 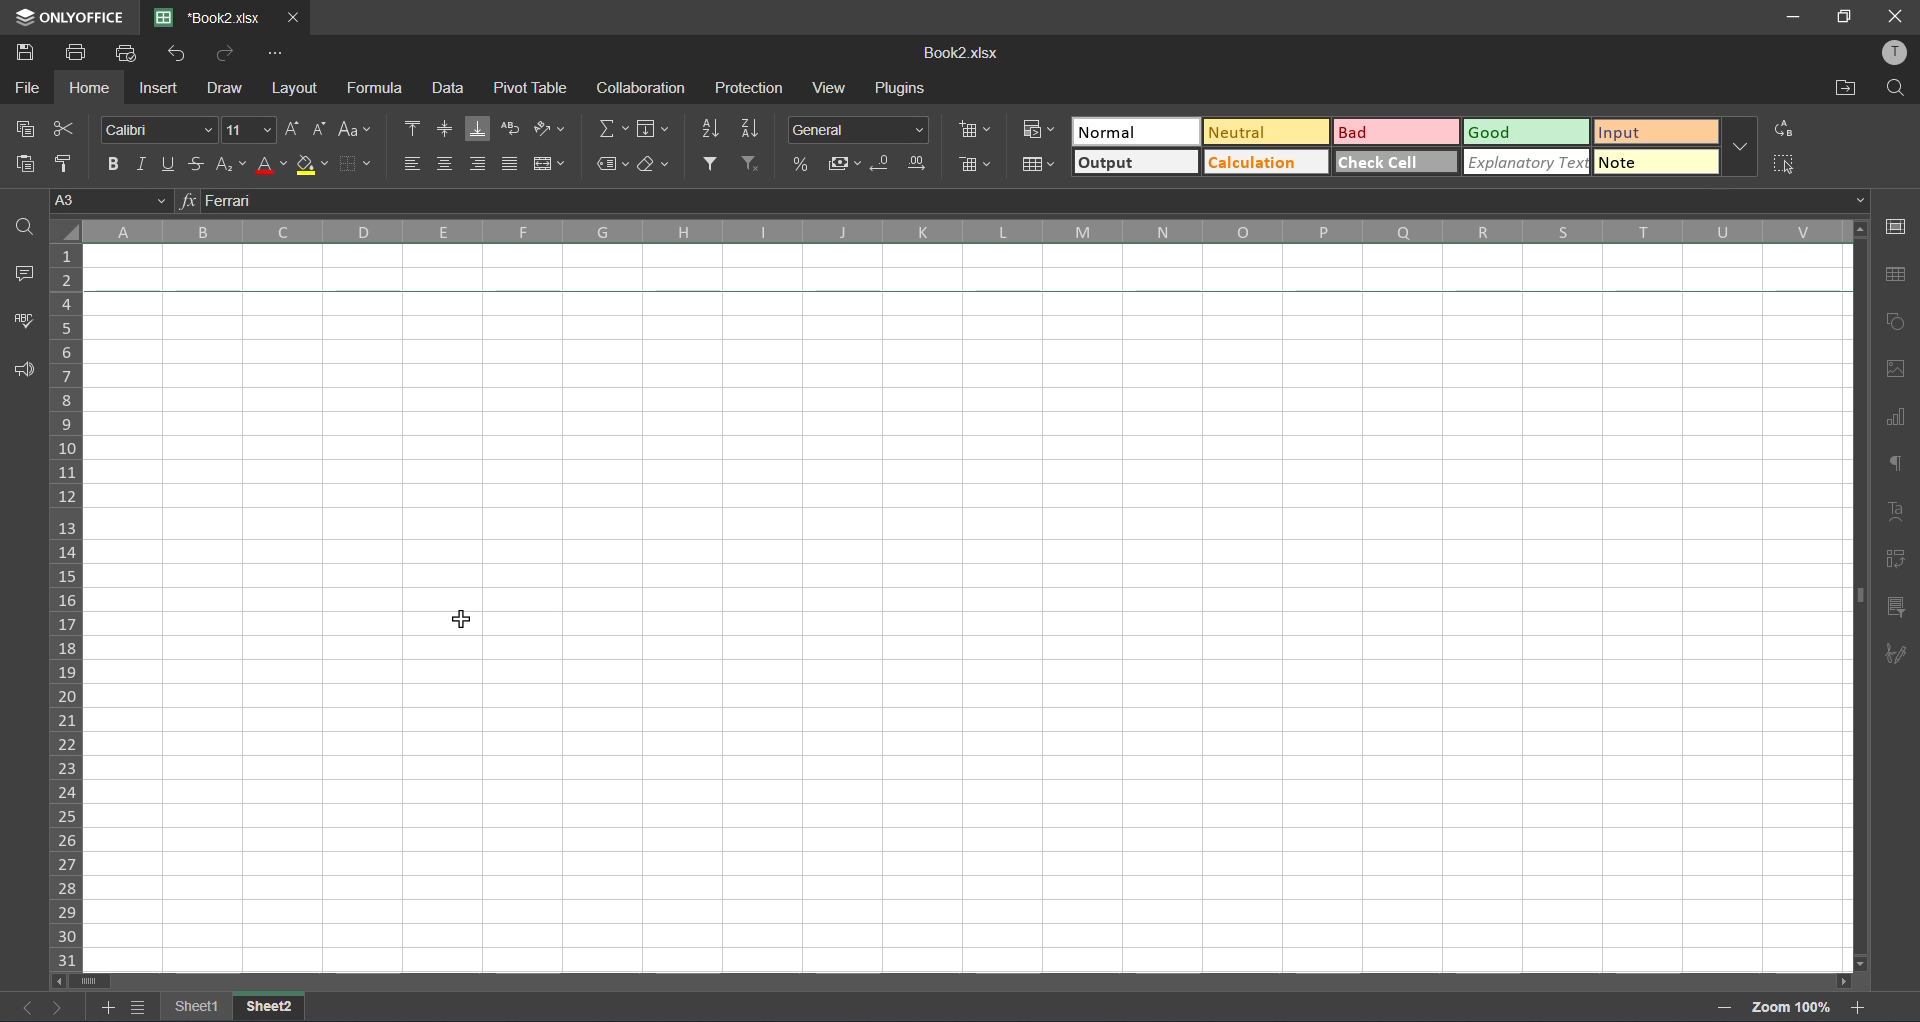 What do you see at coordinates (130, 55) in the screenshot?
I see `quick print` at bounding box center [130, 55].